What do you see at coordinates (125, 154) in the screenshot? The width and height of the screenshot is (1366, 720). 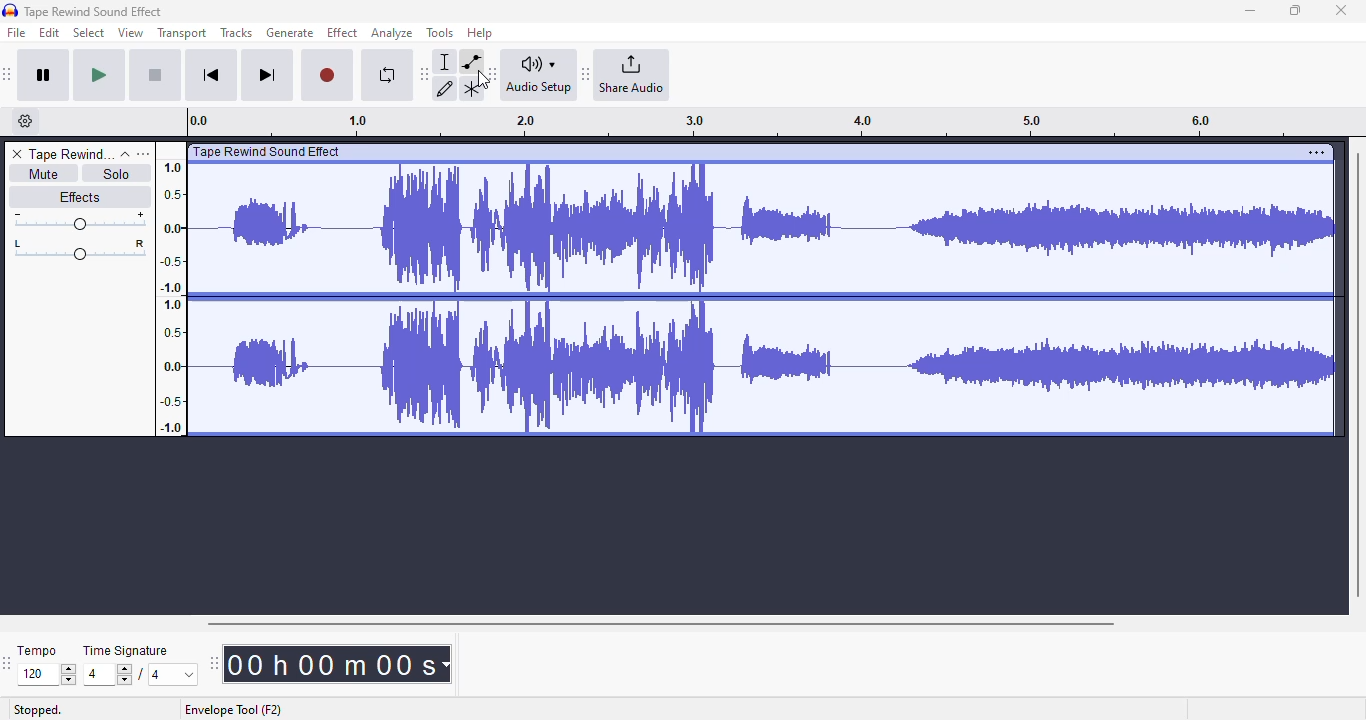 I see `collapse` at bounding box center [125, 154].